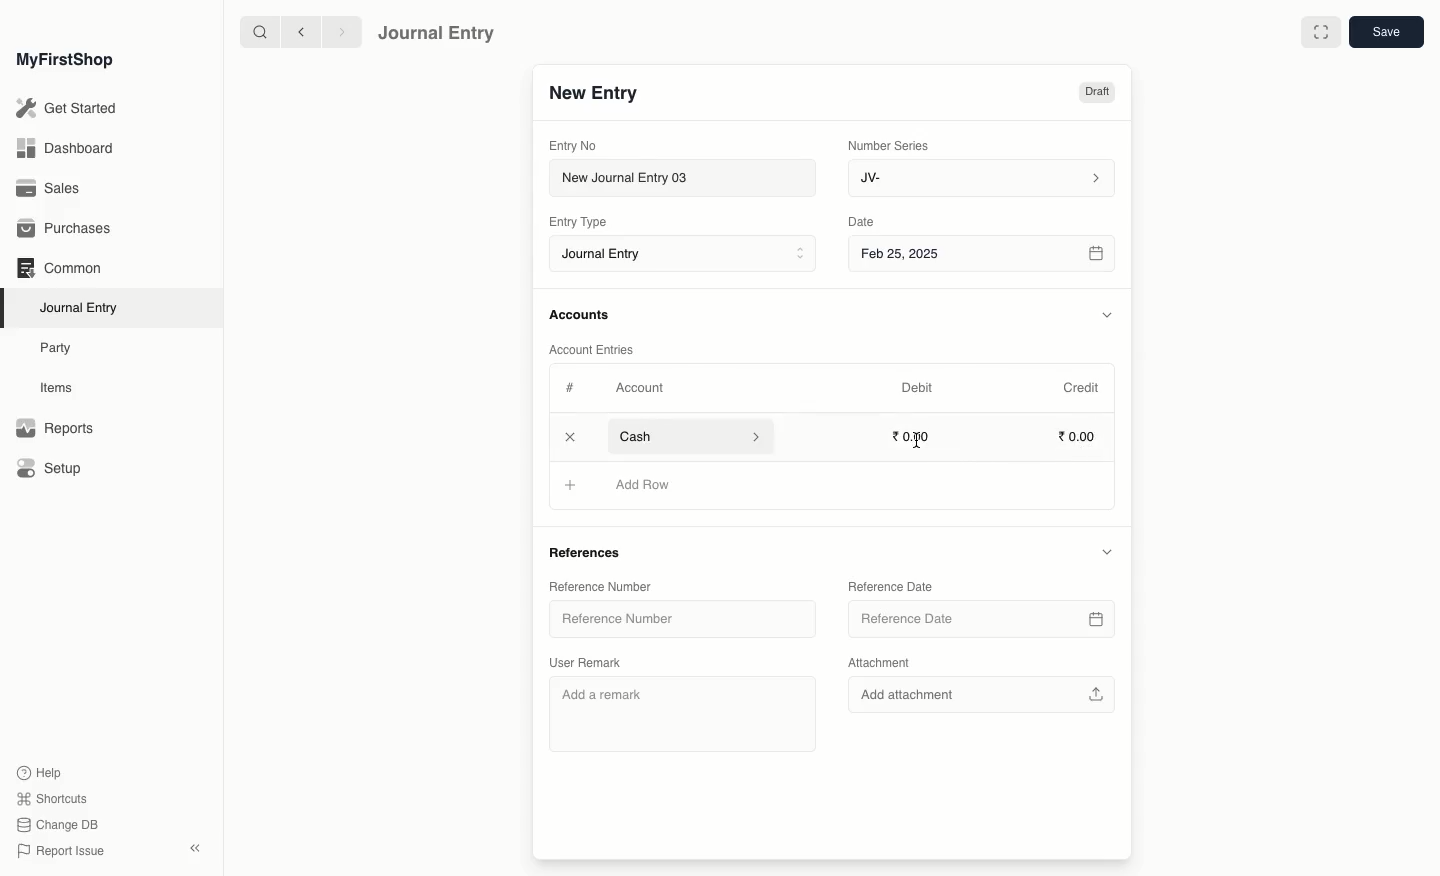 Image resolution: width=1440 pixels, height=876 pixels. I want to click on Full width toggle, so click(1319, 33).